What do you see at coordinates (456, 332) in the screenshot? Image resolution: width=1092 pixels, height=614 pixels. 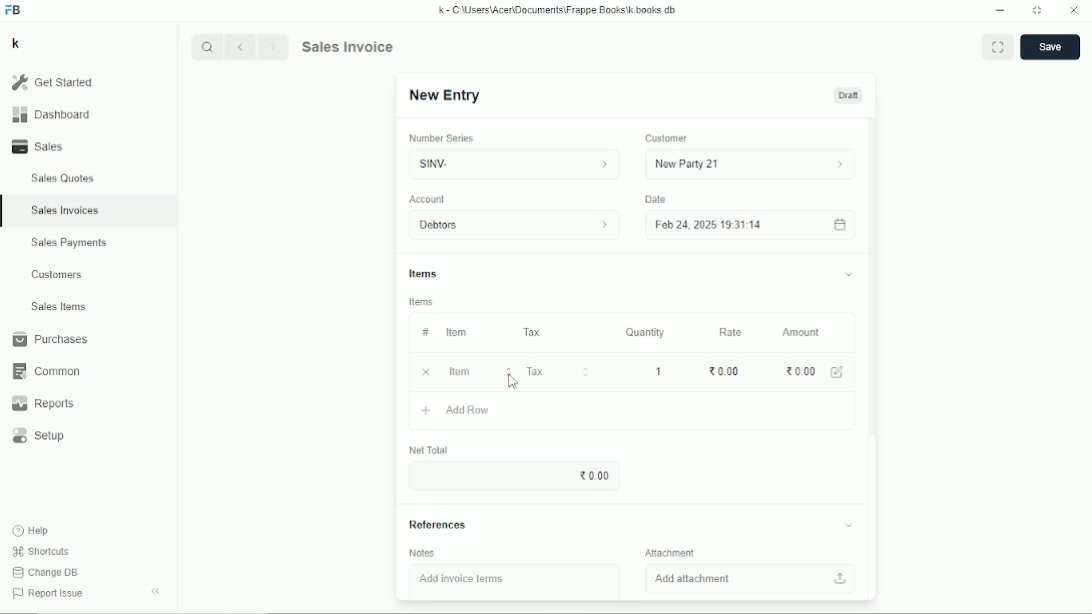 I see `Item` at bounding box center [456, 332].